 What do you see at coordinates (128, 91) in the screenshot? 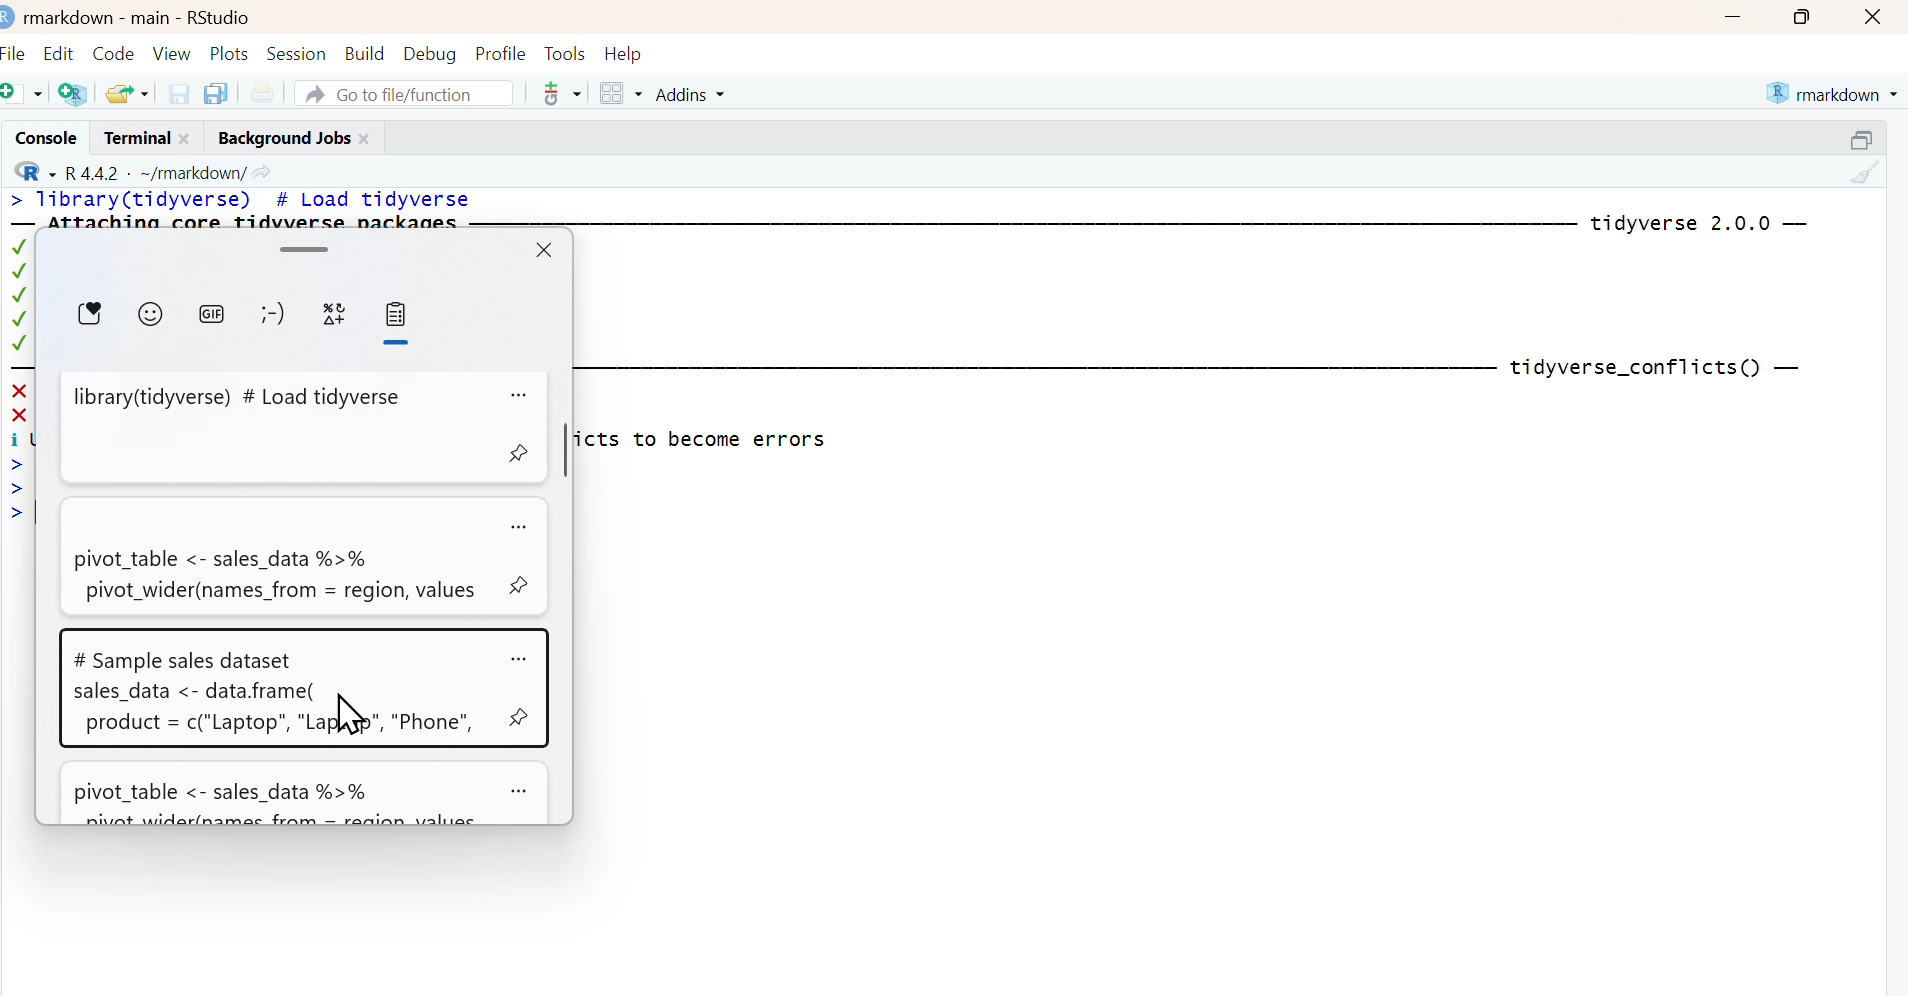
I see `open recent files` at bounding box center [128, 91].